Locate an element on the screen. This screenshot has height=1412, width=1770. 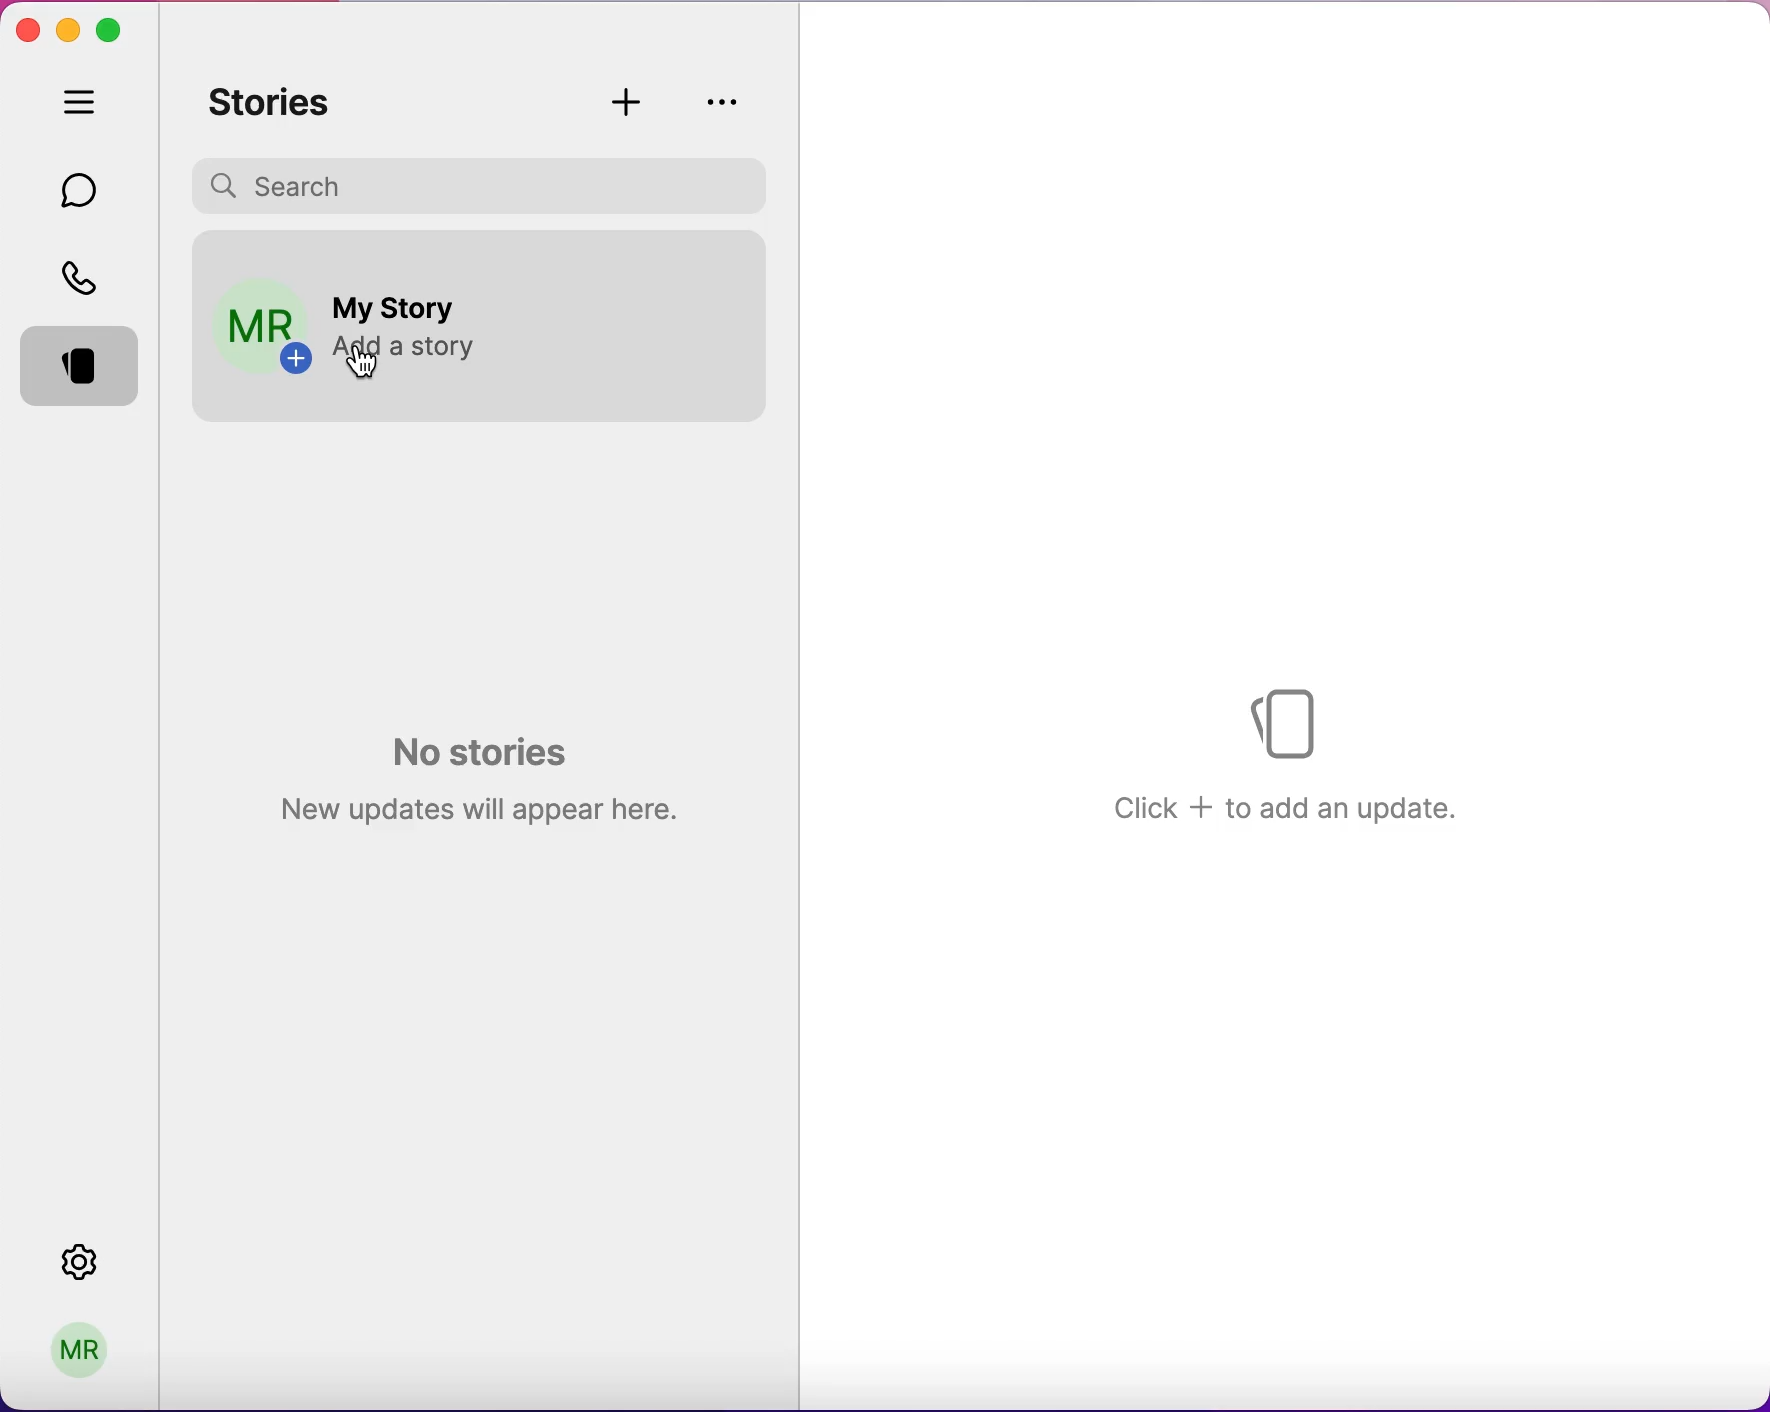
close is located at coordinates (27, 31).